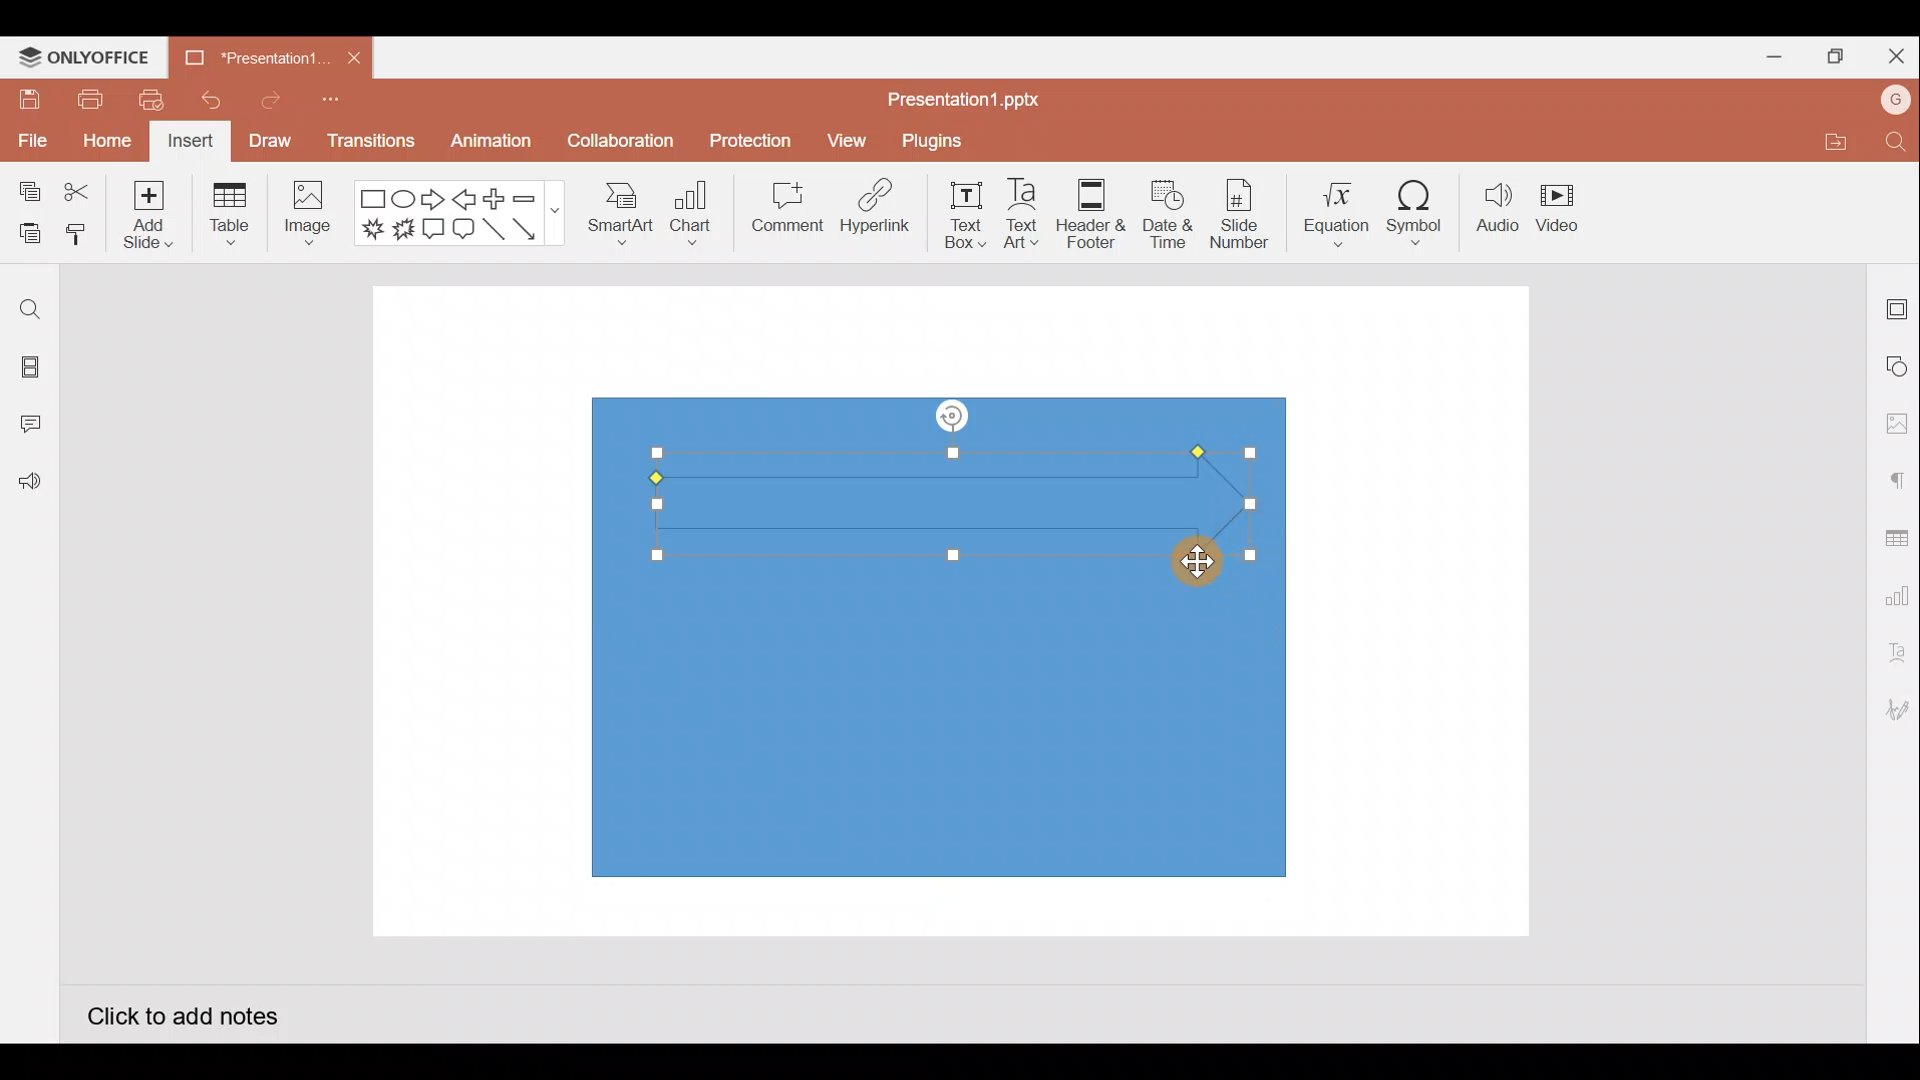 This screenshot has width=1920, height=1080. Describe the element at coordinates (1092, 208) in the screenshot. I see `Header & footer` at that location.